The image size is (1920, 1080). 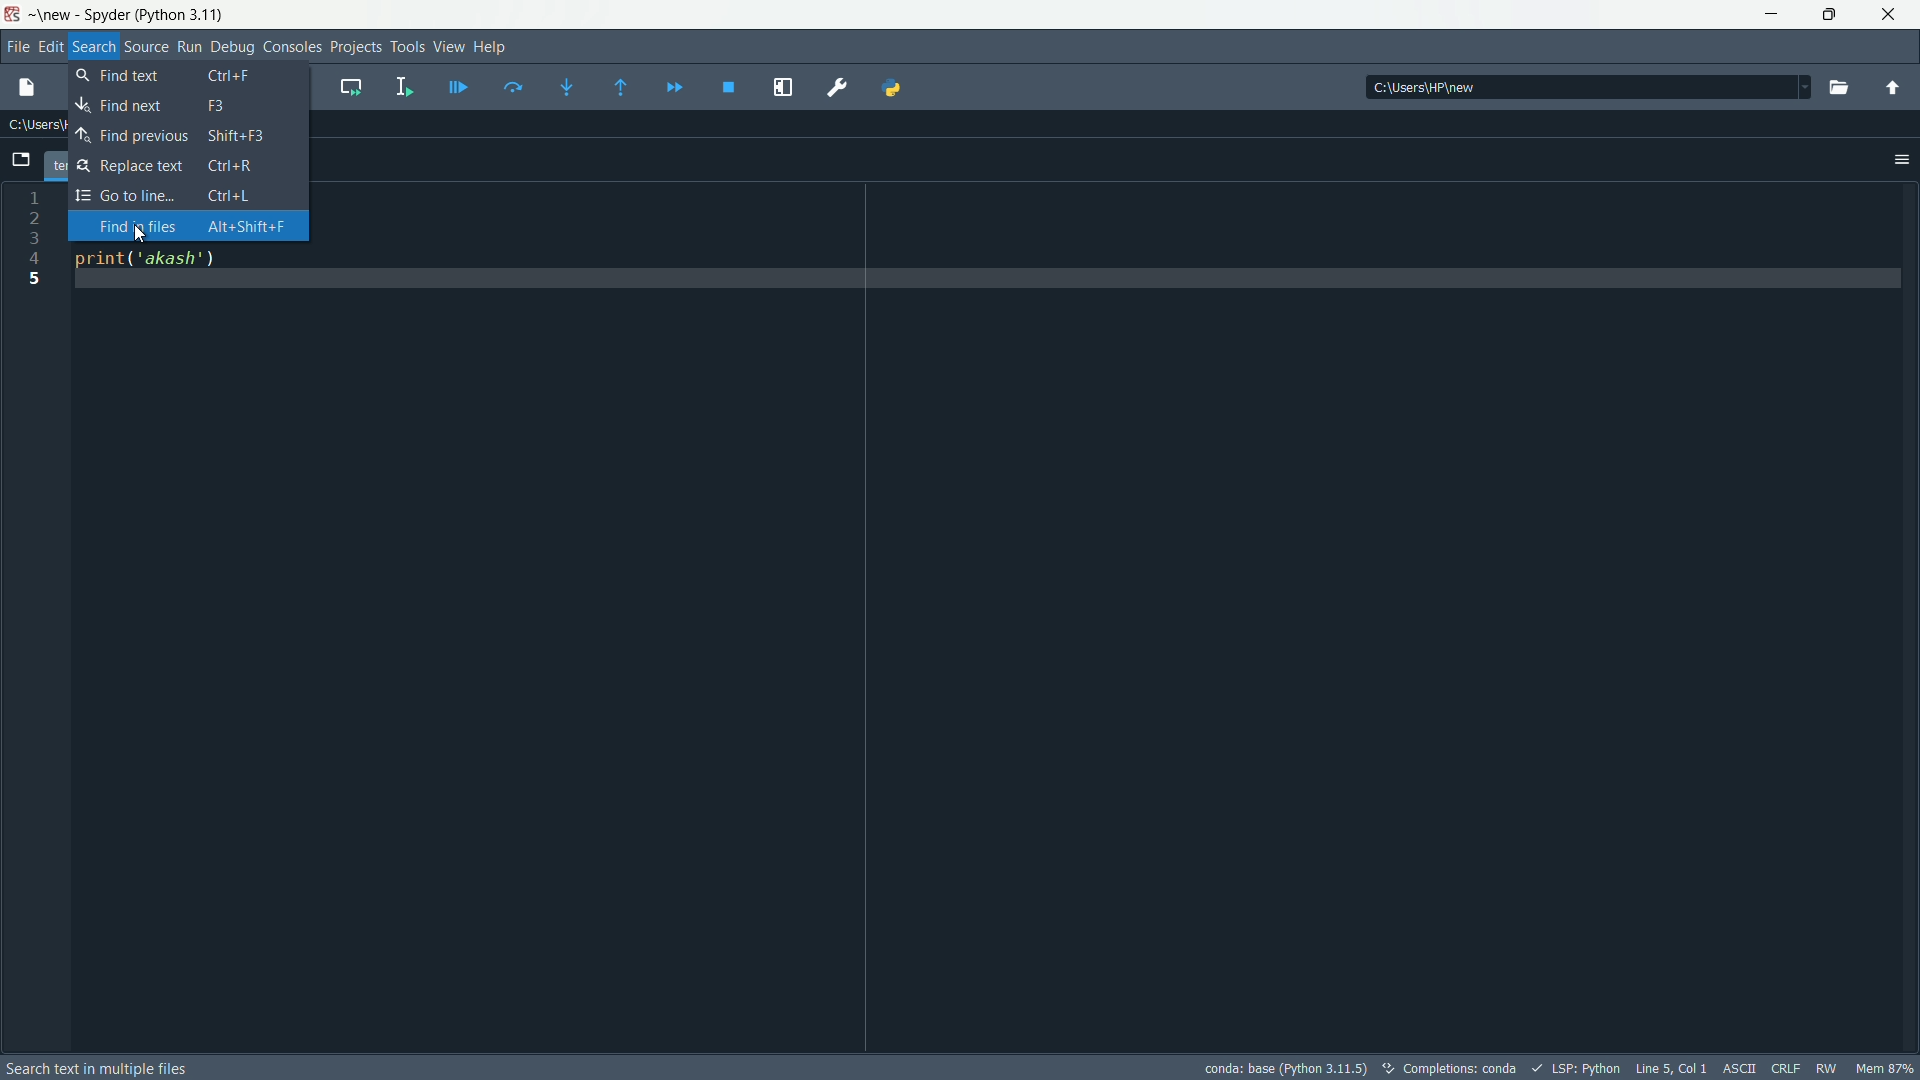 I want to click on run current line, so click(x=513, y=89).